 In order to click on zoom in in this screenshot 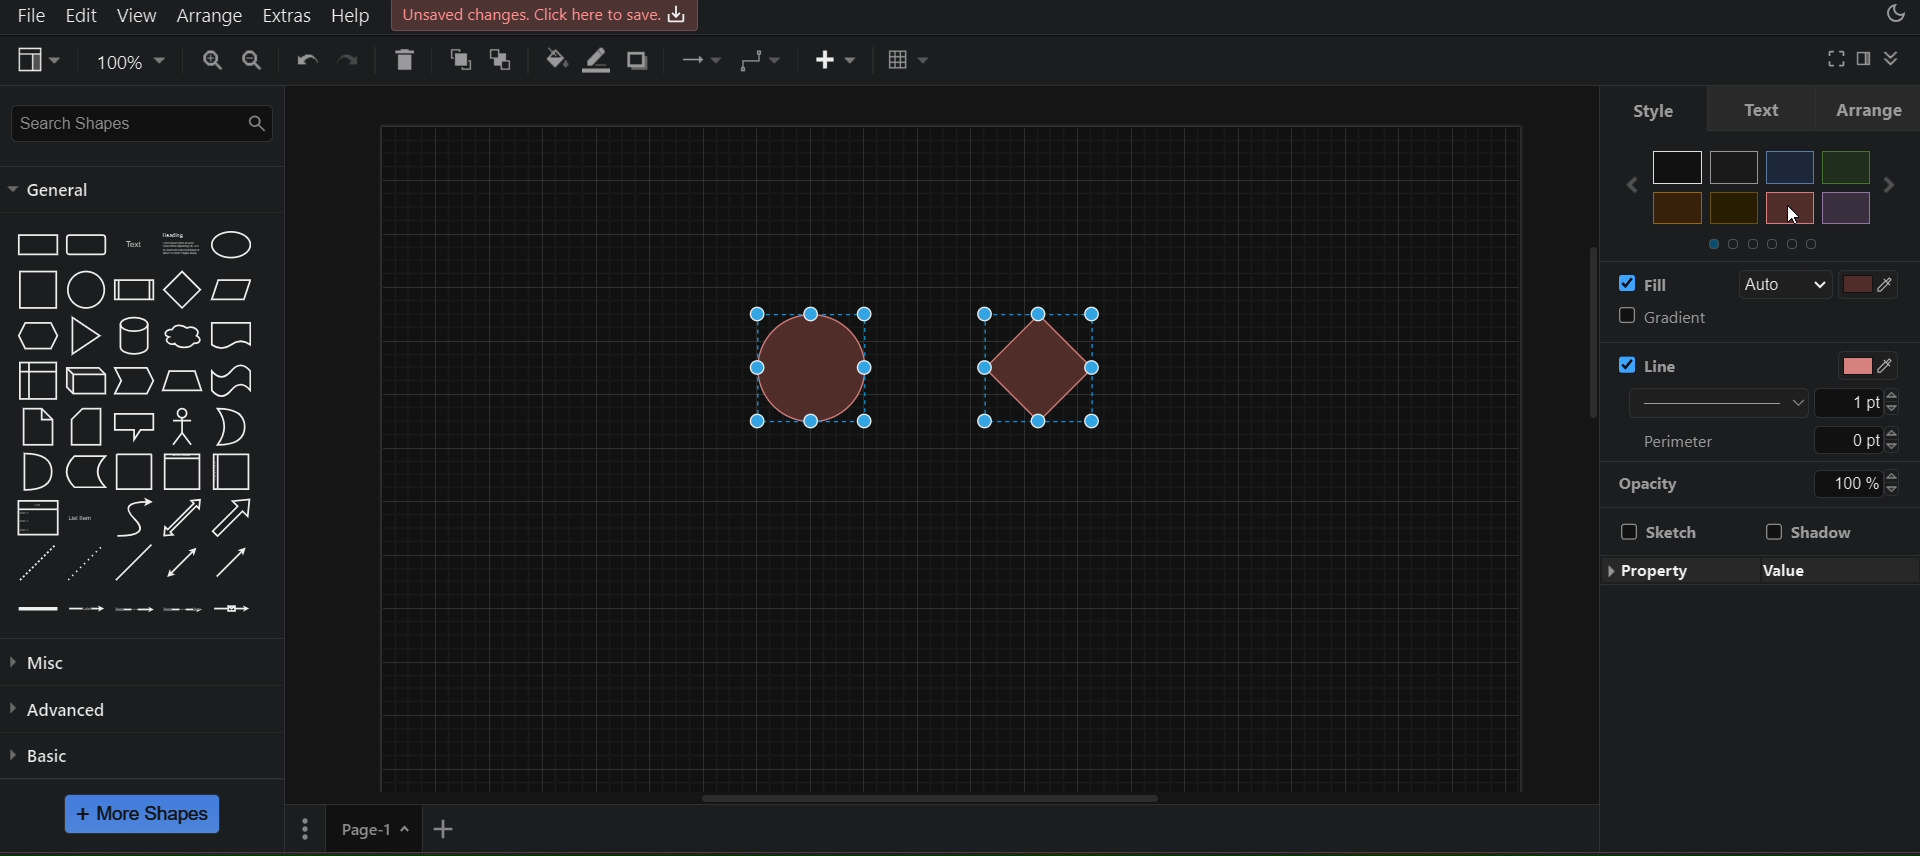, I will do `click(208, 59)`.